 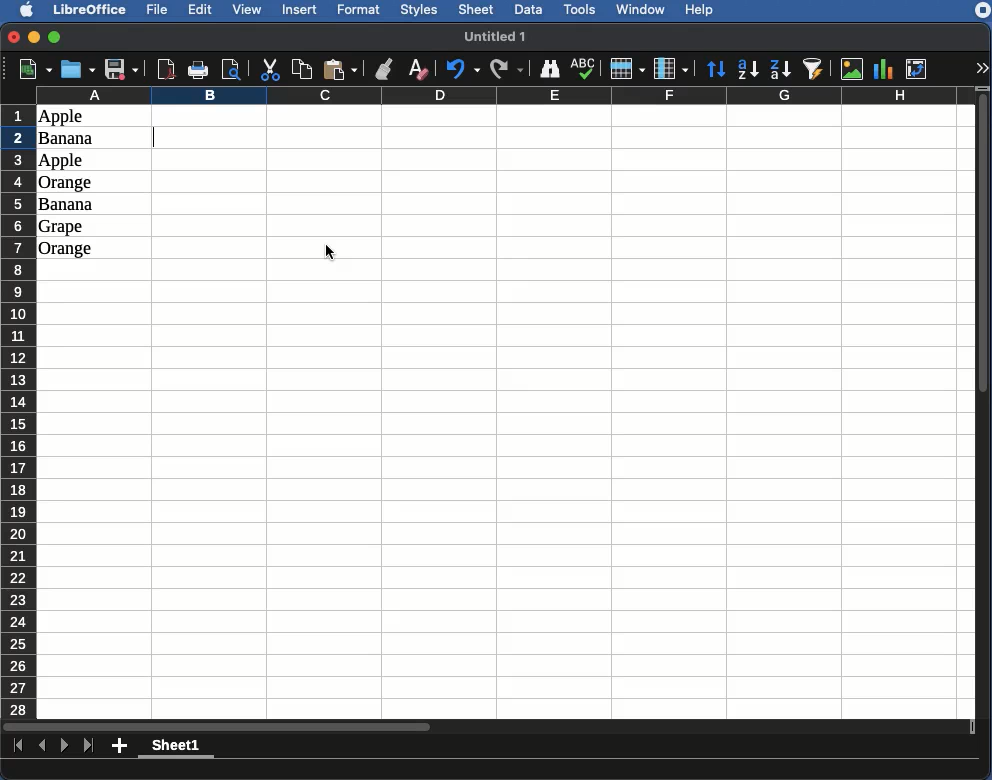 I want to click on Previous sheet, so click(x=43, y=747).